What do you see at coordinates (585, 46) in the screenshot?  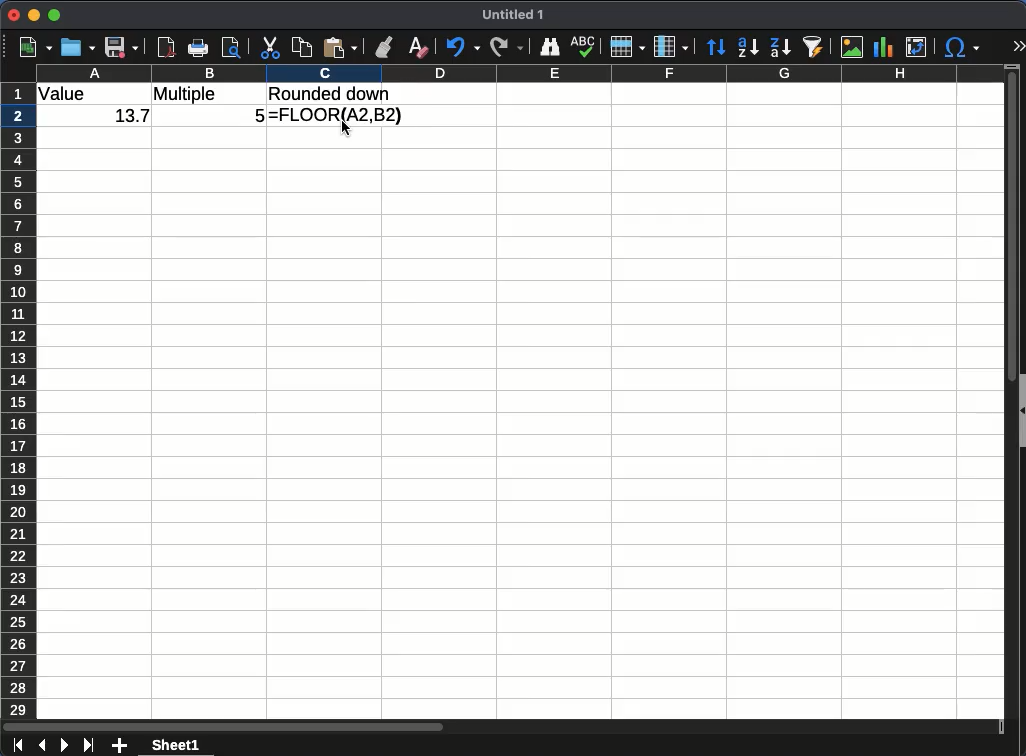 I see `spell check` at bounding box center [585, 46].